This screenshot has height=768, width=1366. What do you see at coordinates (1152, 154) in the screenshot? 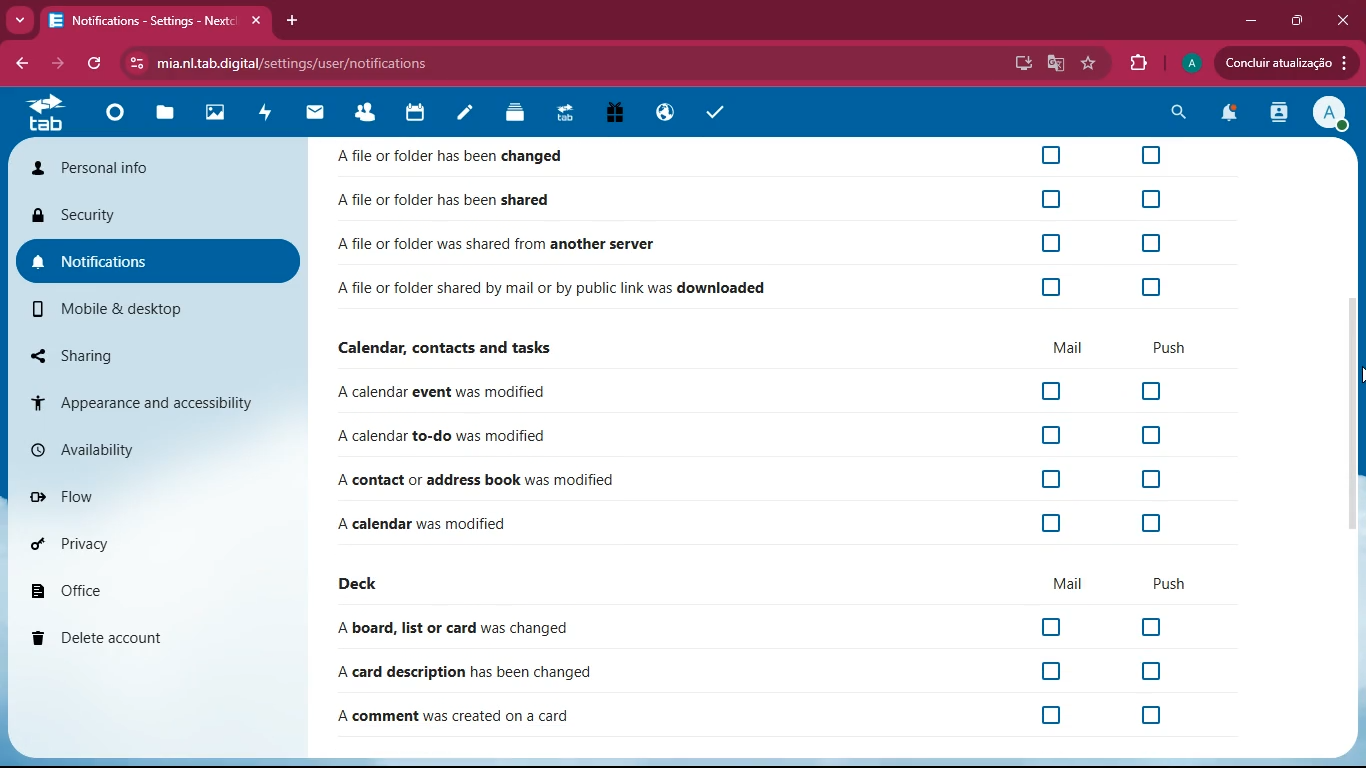
I see `off` at bounding box center [1152, 154].